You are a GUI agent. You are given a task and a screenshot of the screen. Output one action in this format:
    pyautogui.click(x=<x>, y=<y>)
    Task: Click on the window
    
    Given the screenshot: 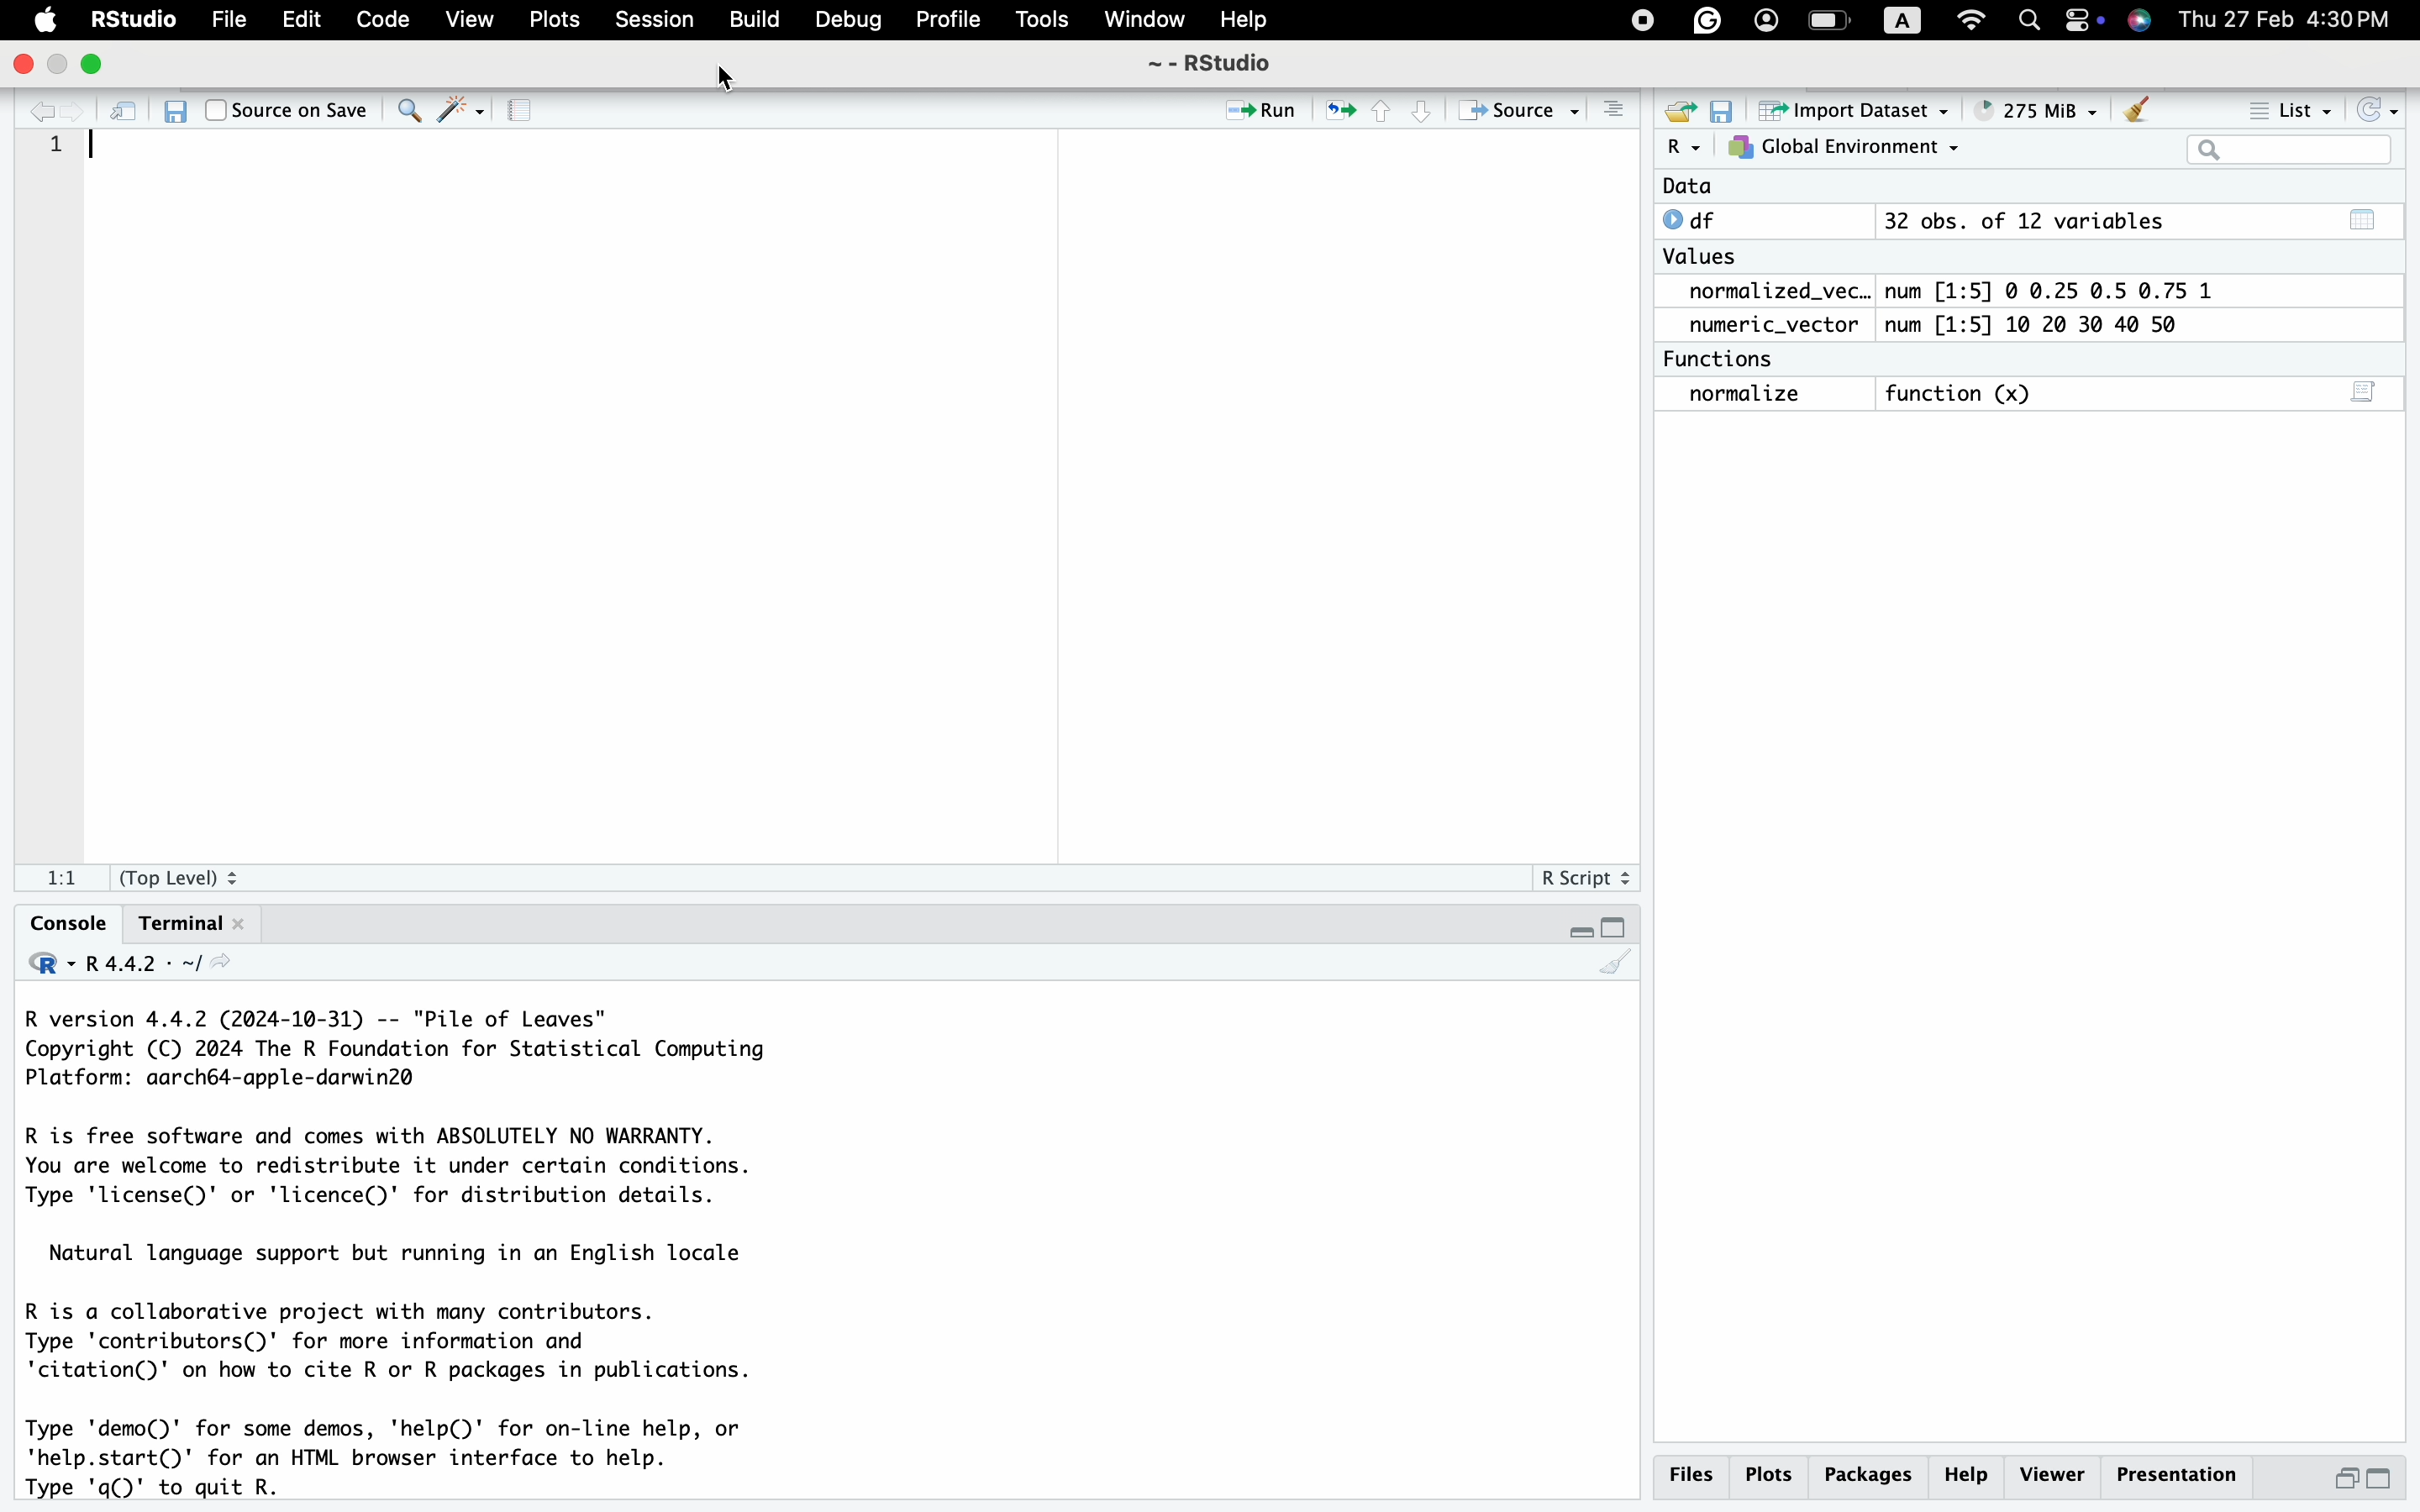 What is the action you would take?
    pyautogui.click(x=1142, y=17)
    